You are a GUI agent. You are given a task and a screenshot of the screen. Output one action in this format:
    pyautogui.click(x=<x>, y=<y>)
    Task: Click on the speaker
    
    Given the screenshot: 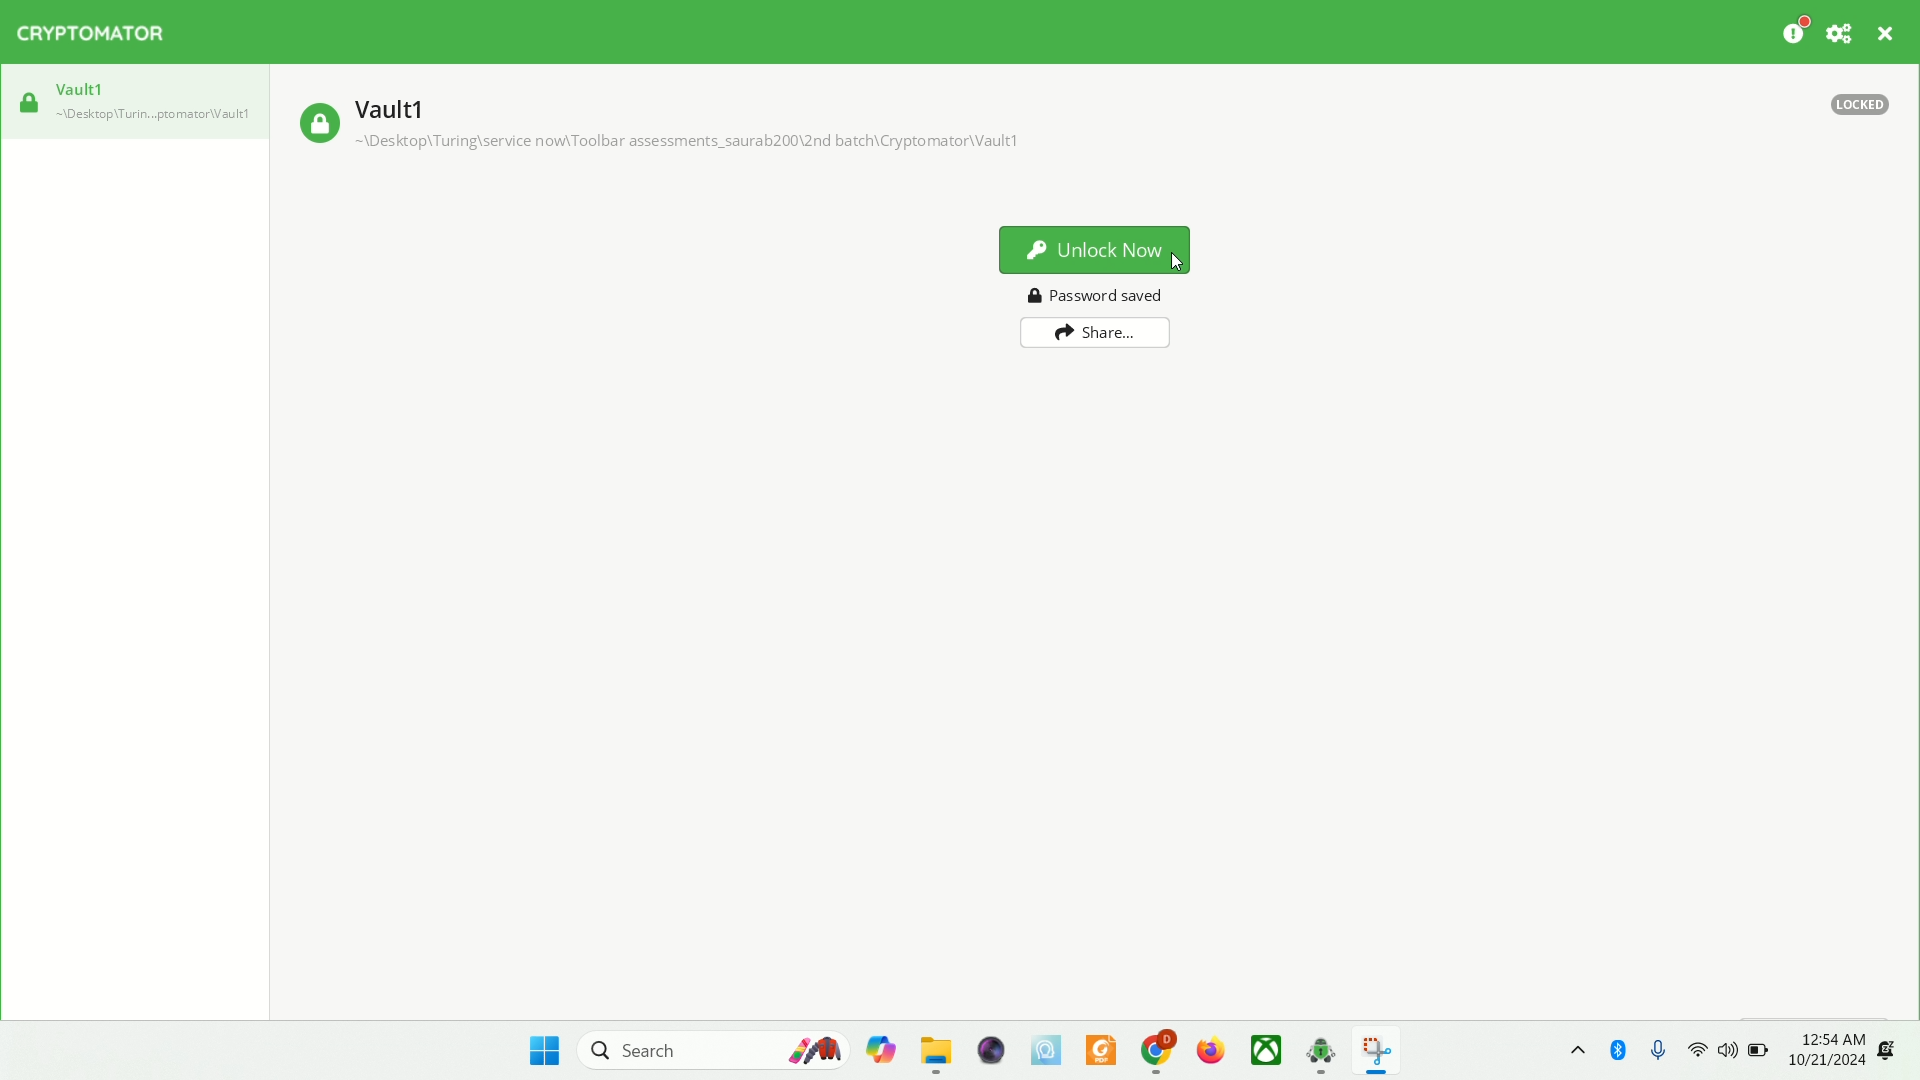 What is the action you would take?
    pyautogui.click(x=1726, y=1054)
    